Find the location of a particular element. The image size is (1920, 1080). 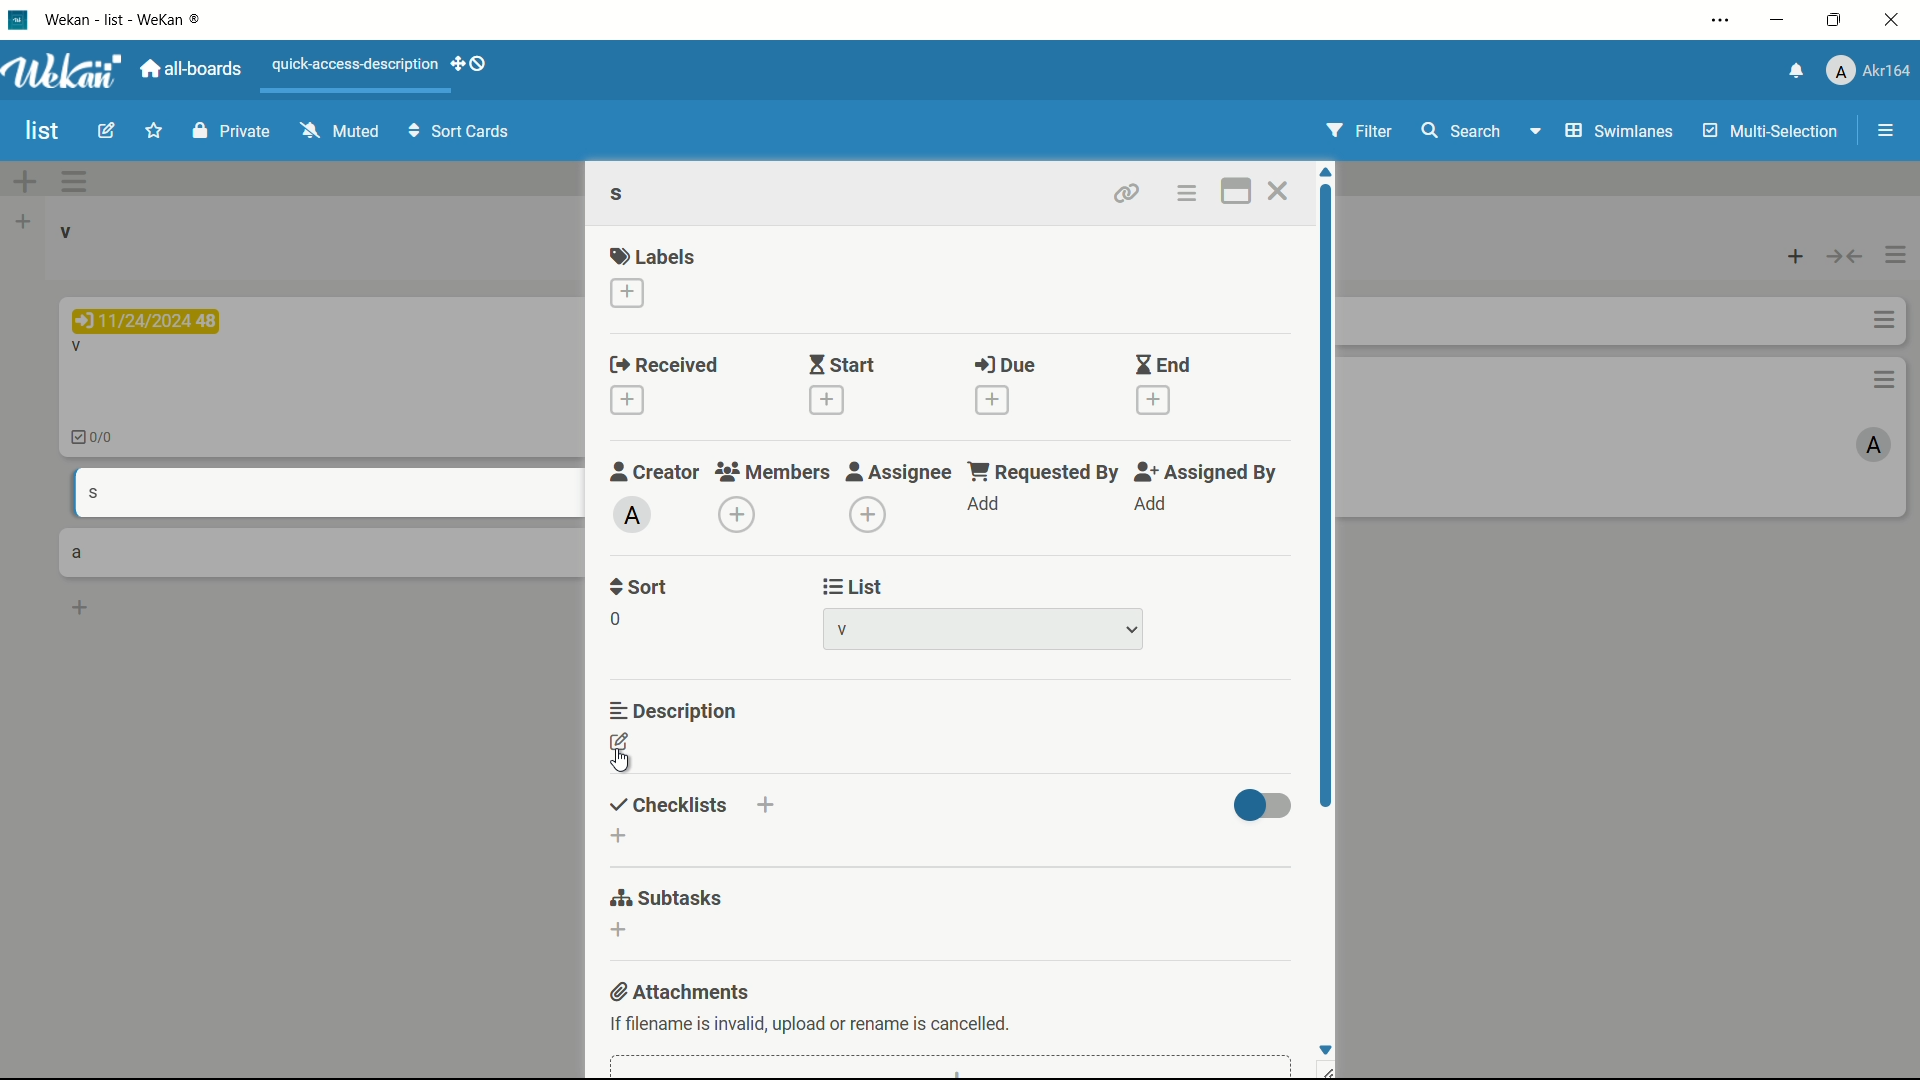

cursor is located at coordinates (621, 761).